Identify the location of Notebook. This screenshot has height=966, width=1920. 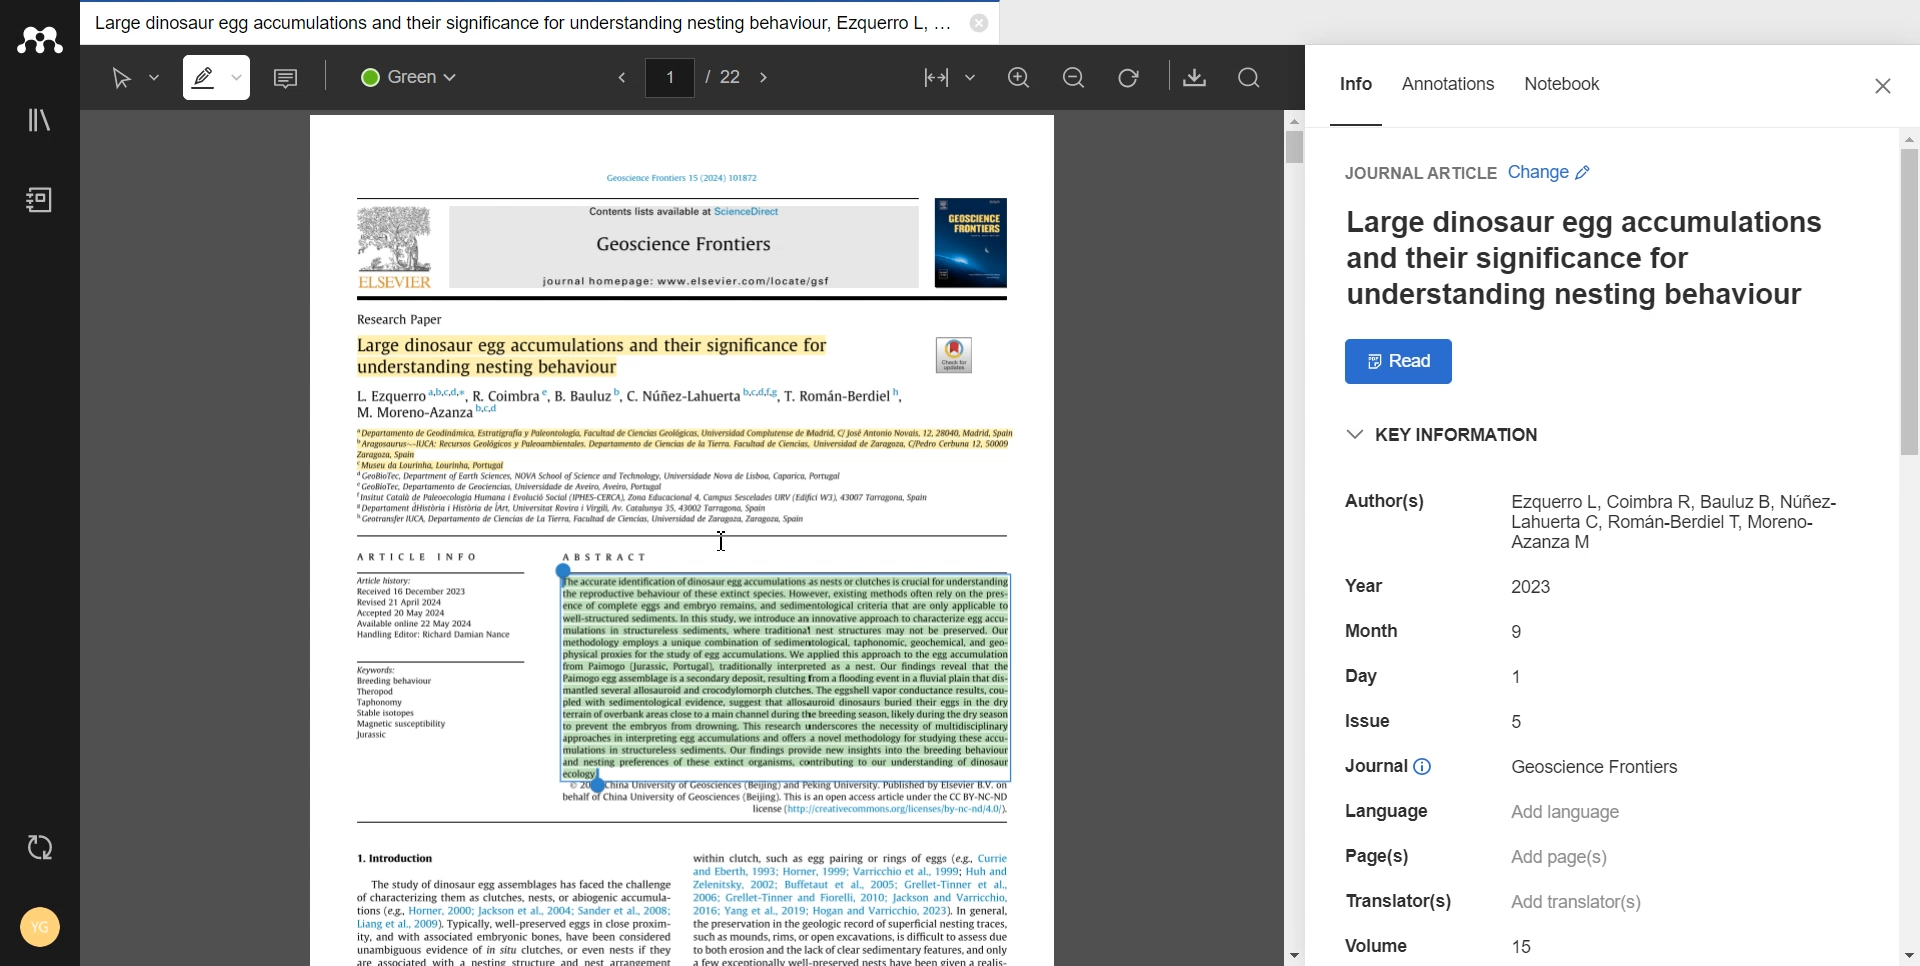
(39, 200).